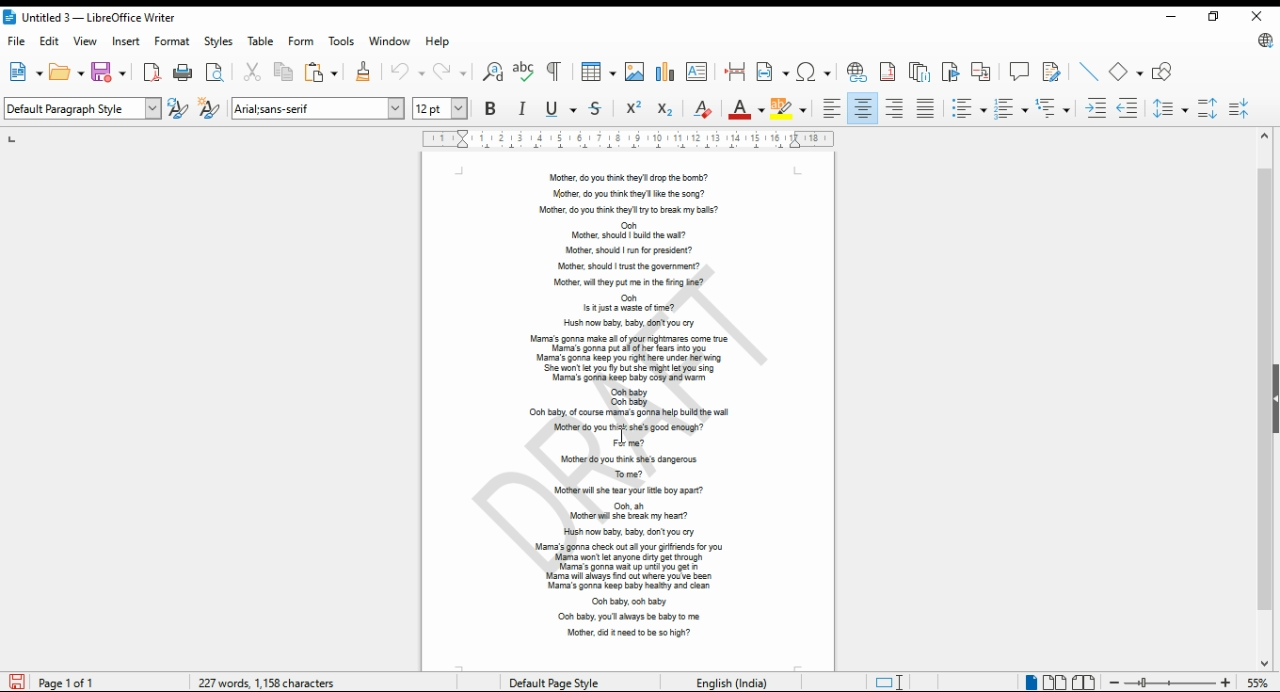 Image resolution: width=1280 pixels, height=692 pixels. What do you see at coordinates (927, 108) in the screenshot?
I see `justified` at bounding box center [927, 108].